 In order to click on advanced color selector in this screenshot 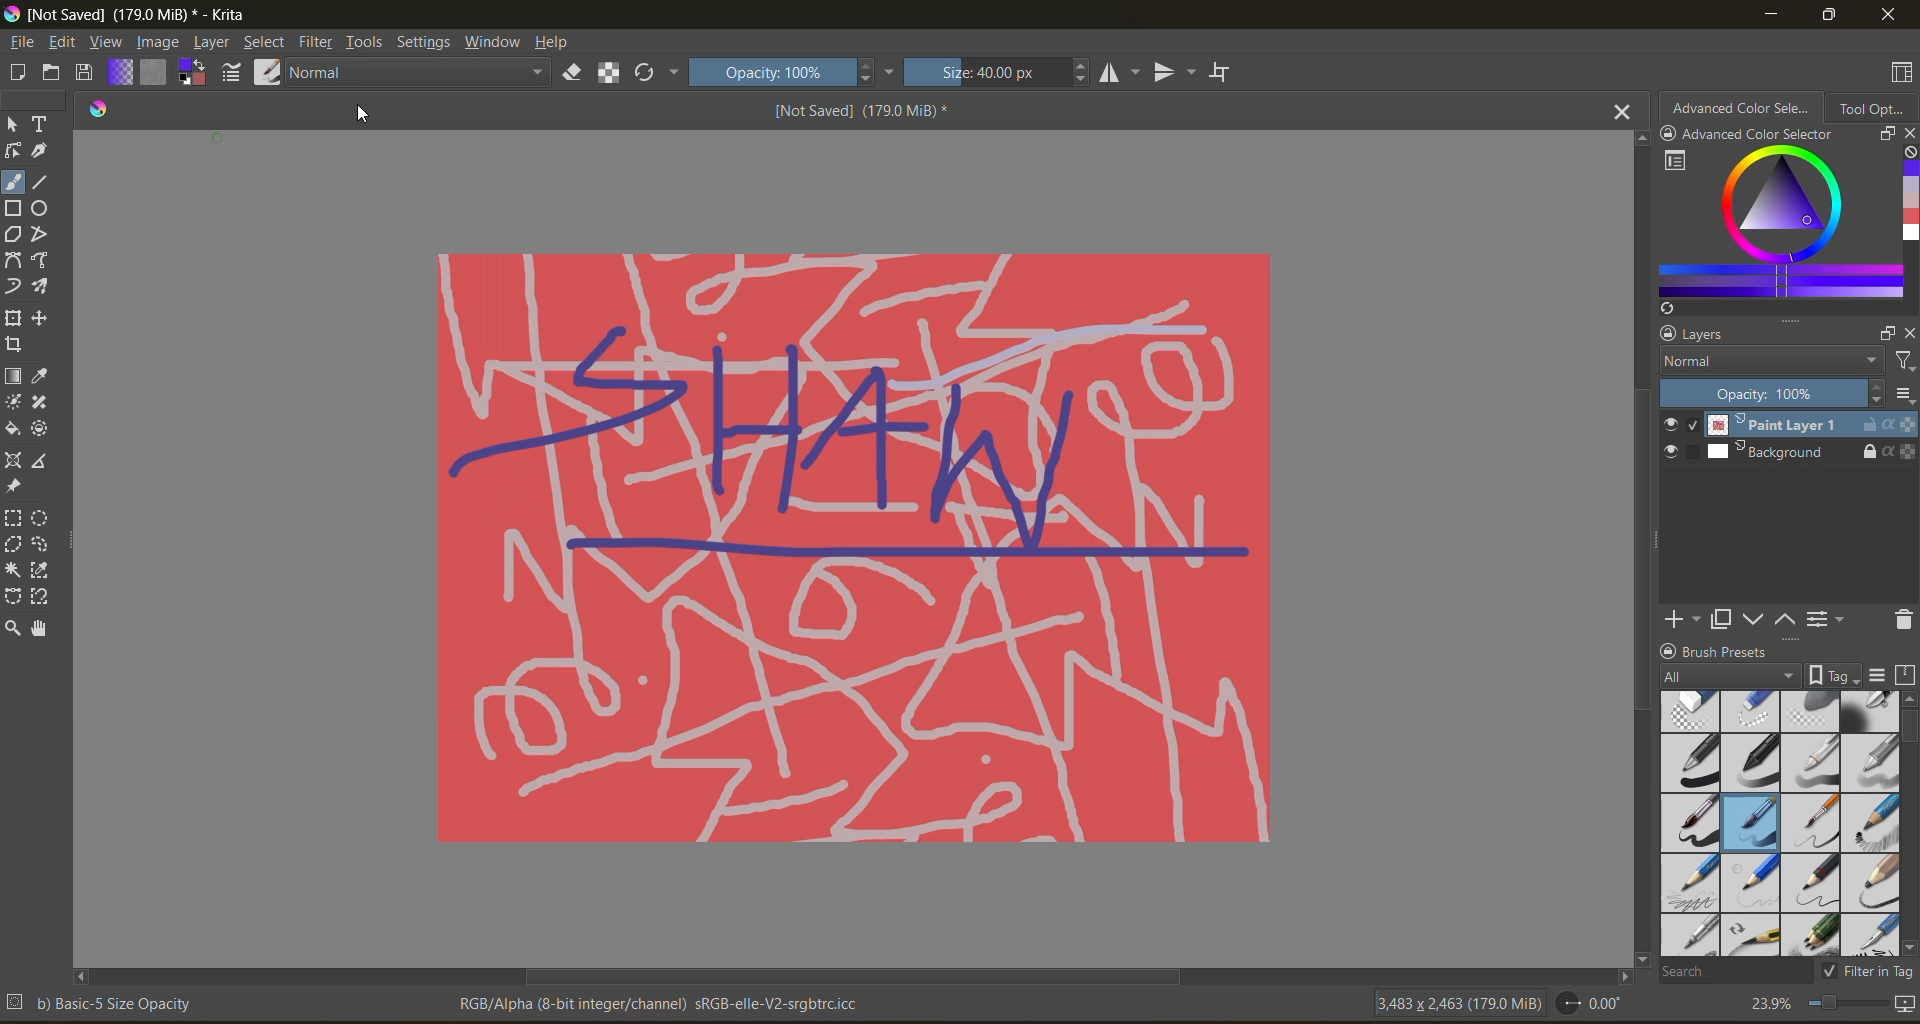, I will do `click(1743, 108)`.